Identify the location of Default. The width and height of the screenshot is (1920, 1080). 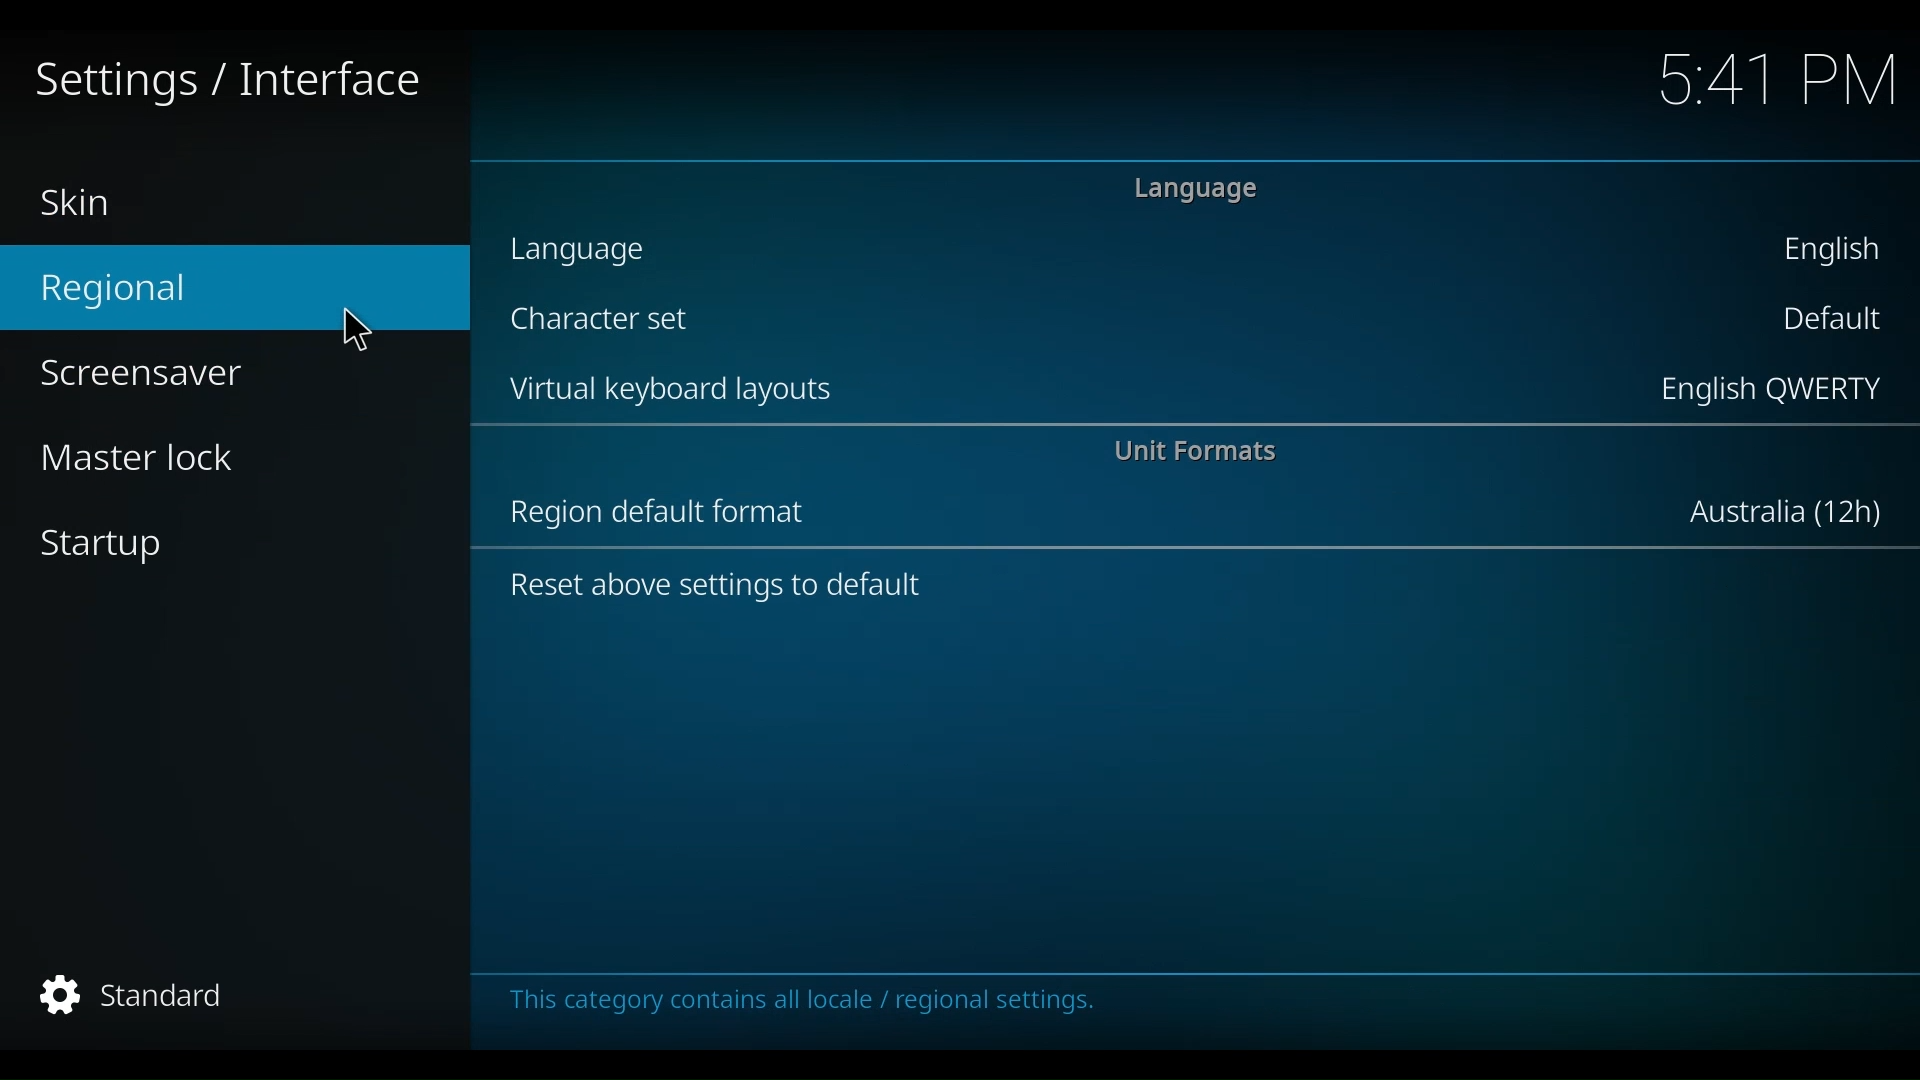
(1831, 313).